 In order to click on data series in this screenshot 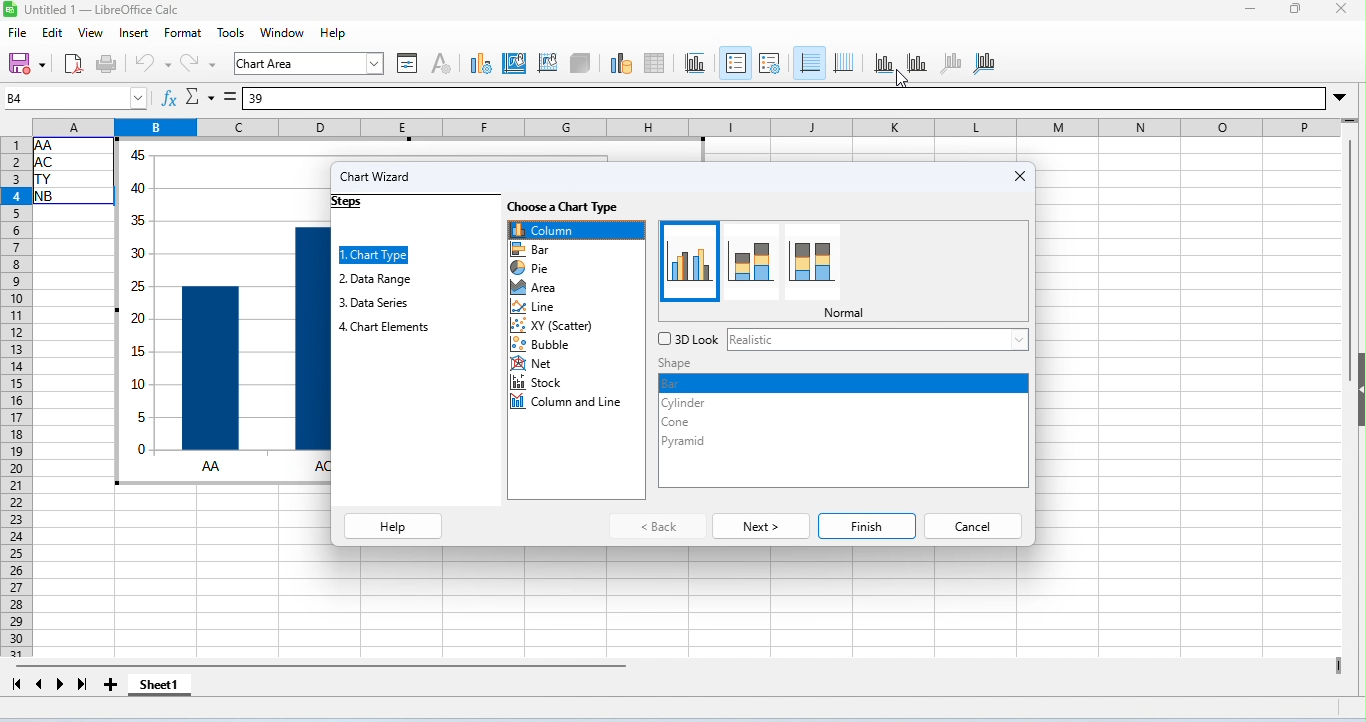, I will do `click(375, 304)`.